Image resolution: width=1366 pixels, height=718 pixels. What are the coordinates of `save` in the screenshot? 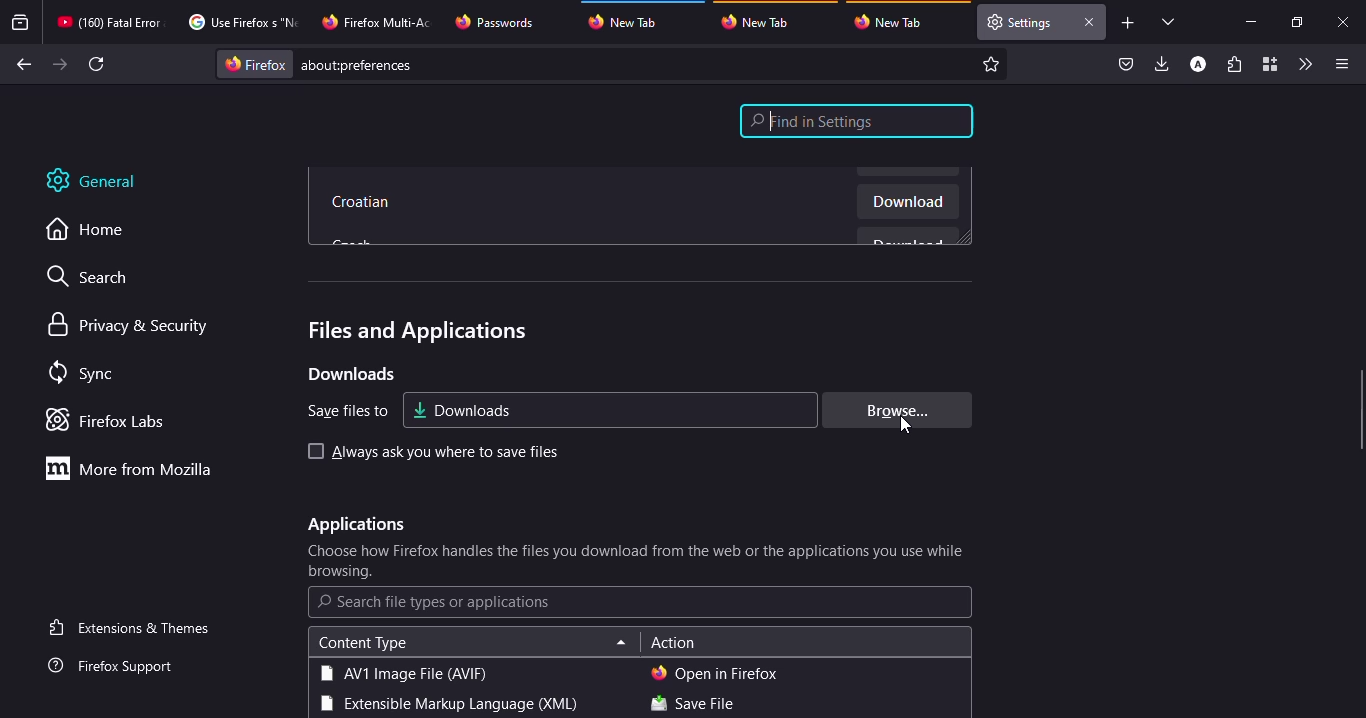 It's located at (692, 705).